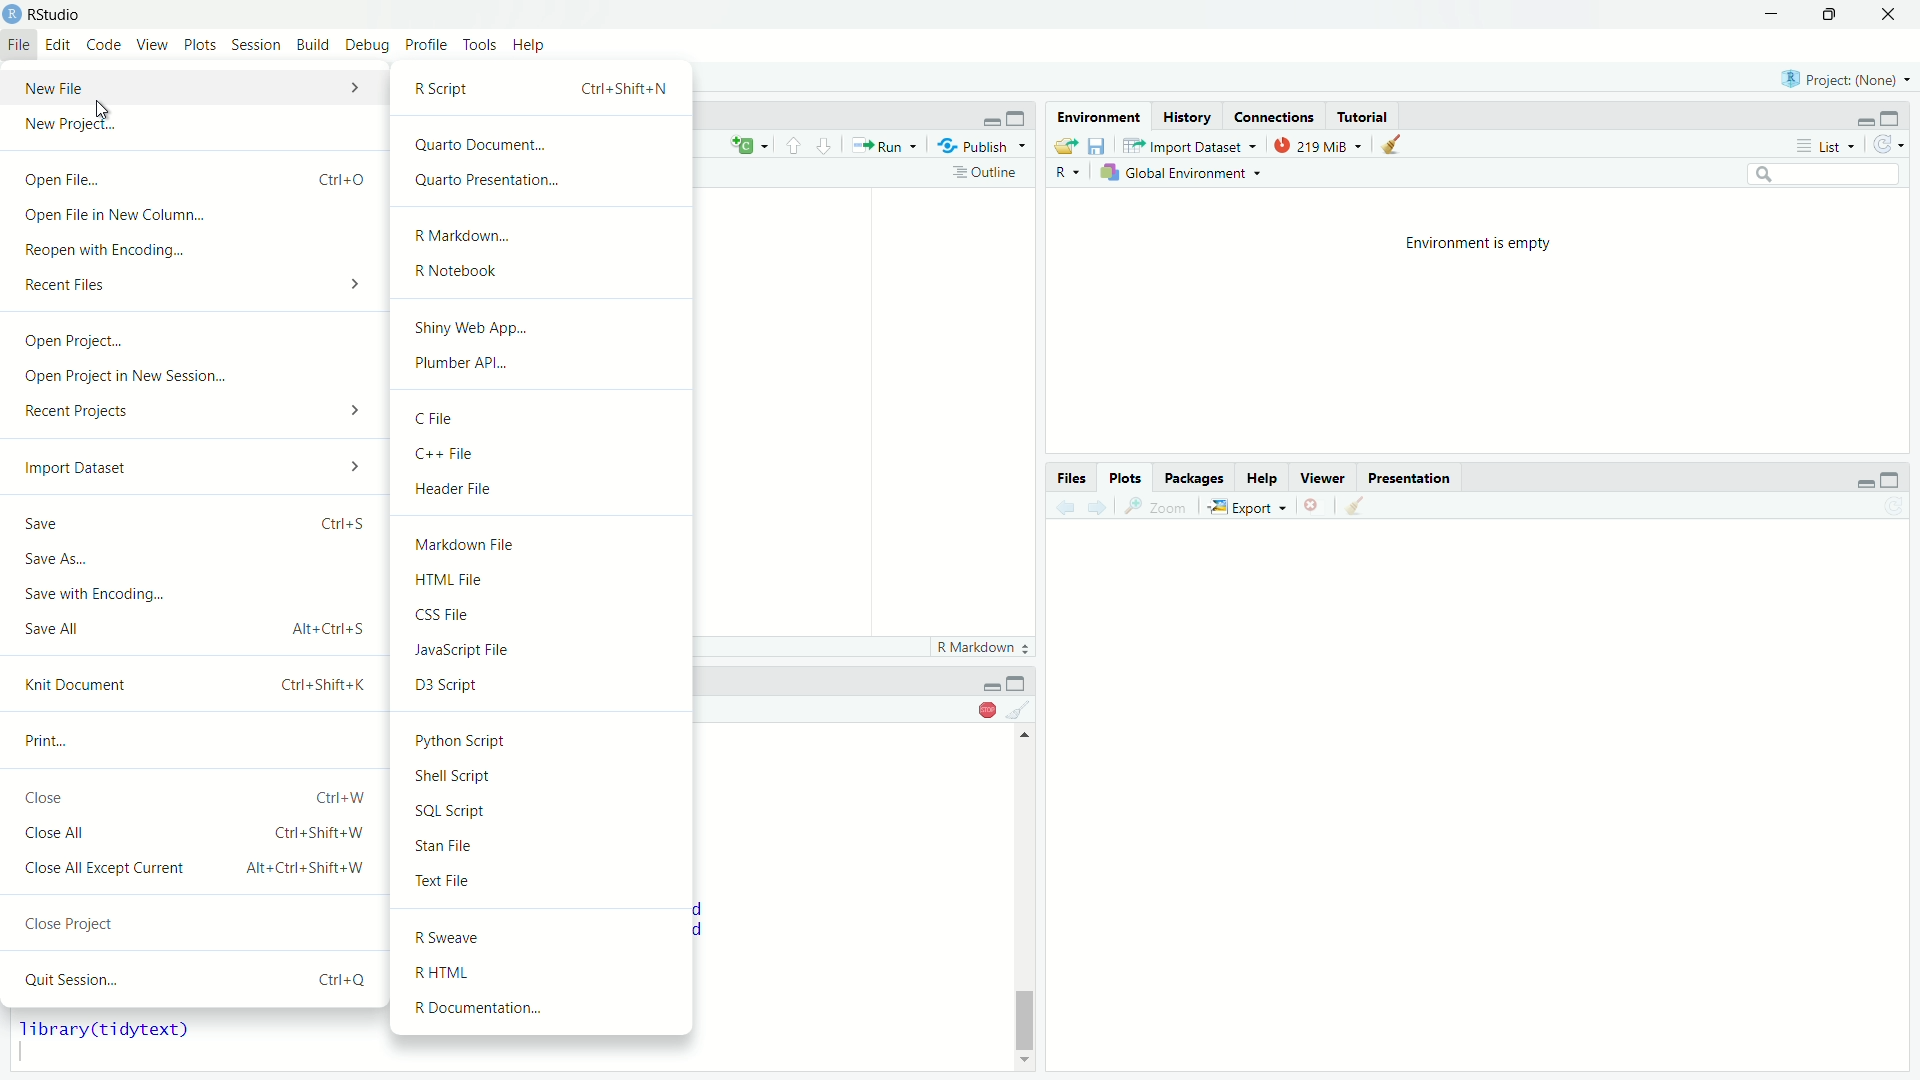 Image resolution: width=1920 pixels, height=1080 pixels. Describe the element at coordinates (1072, 174) in the screenshot. I see `currently used language - R` at that location.